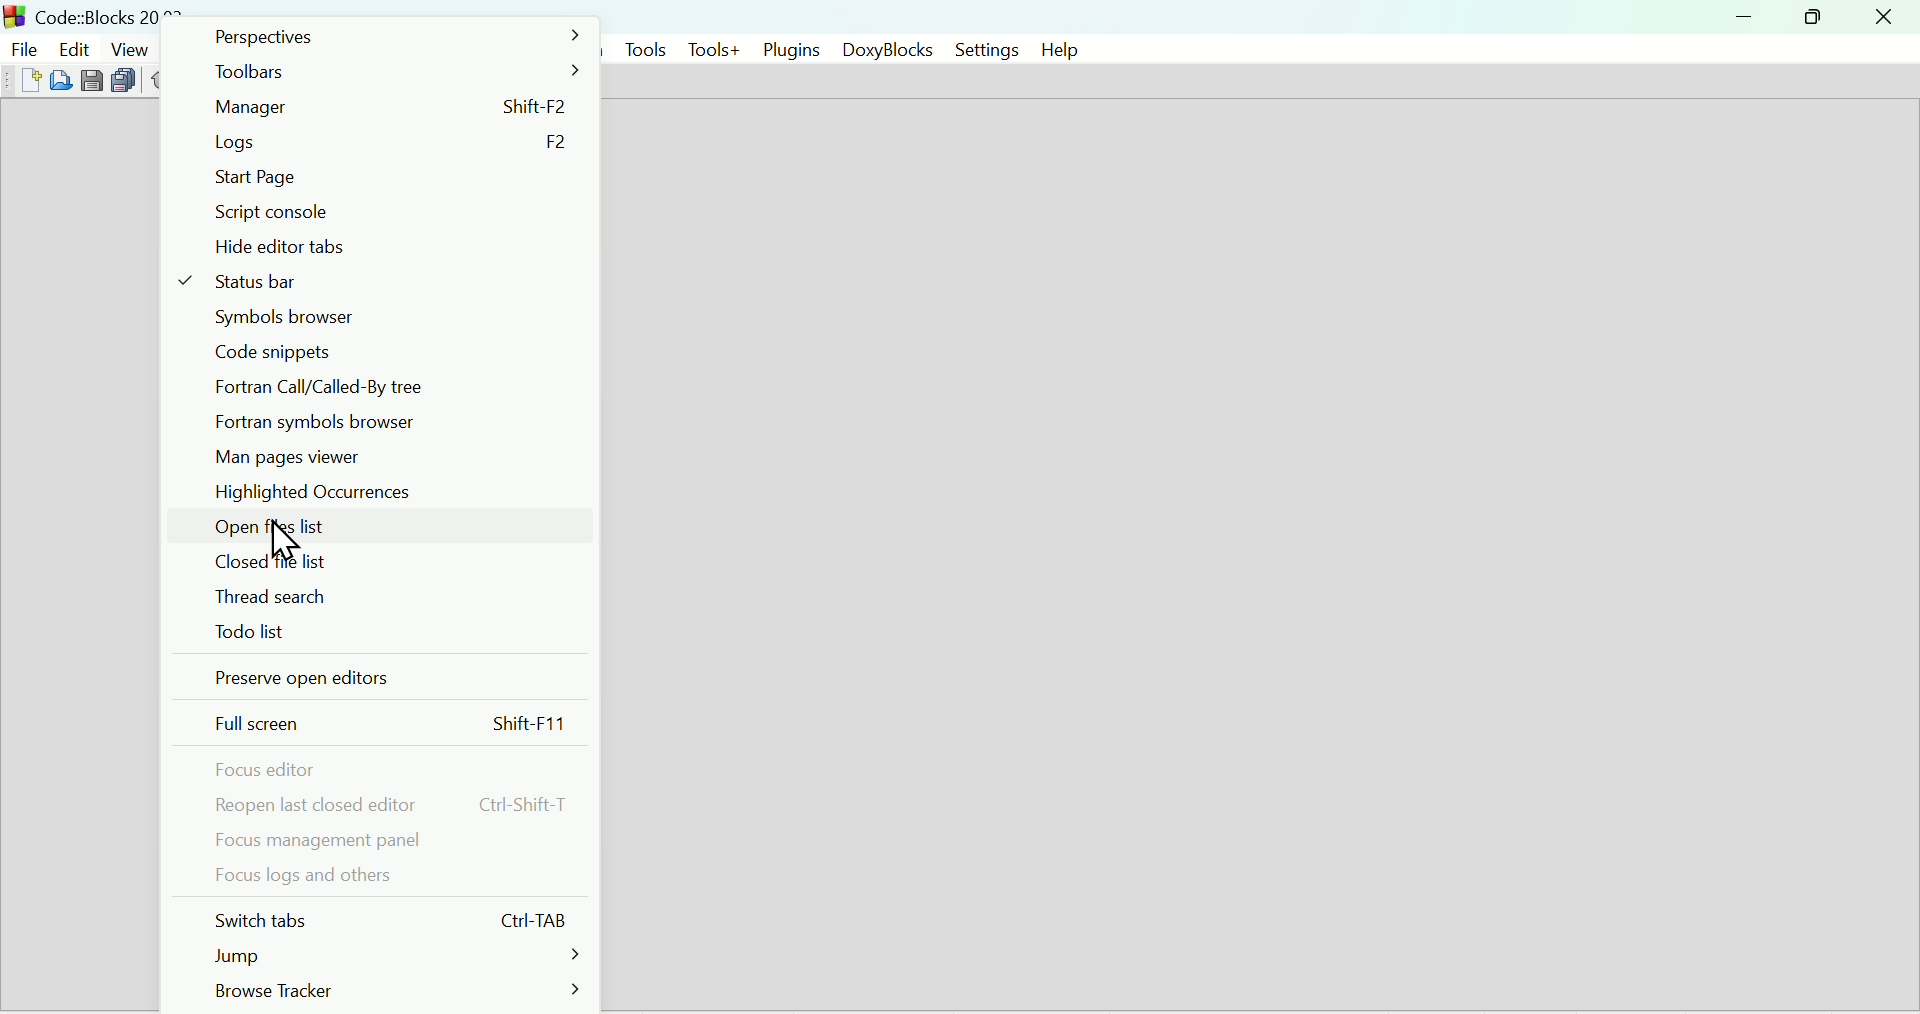  Describe the element at coordinates (978, 49) in the screenshot. I see ` Settings` at that location.